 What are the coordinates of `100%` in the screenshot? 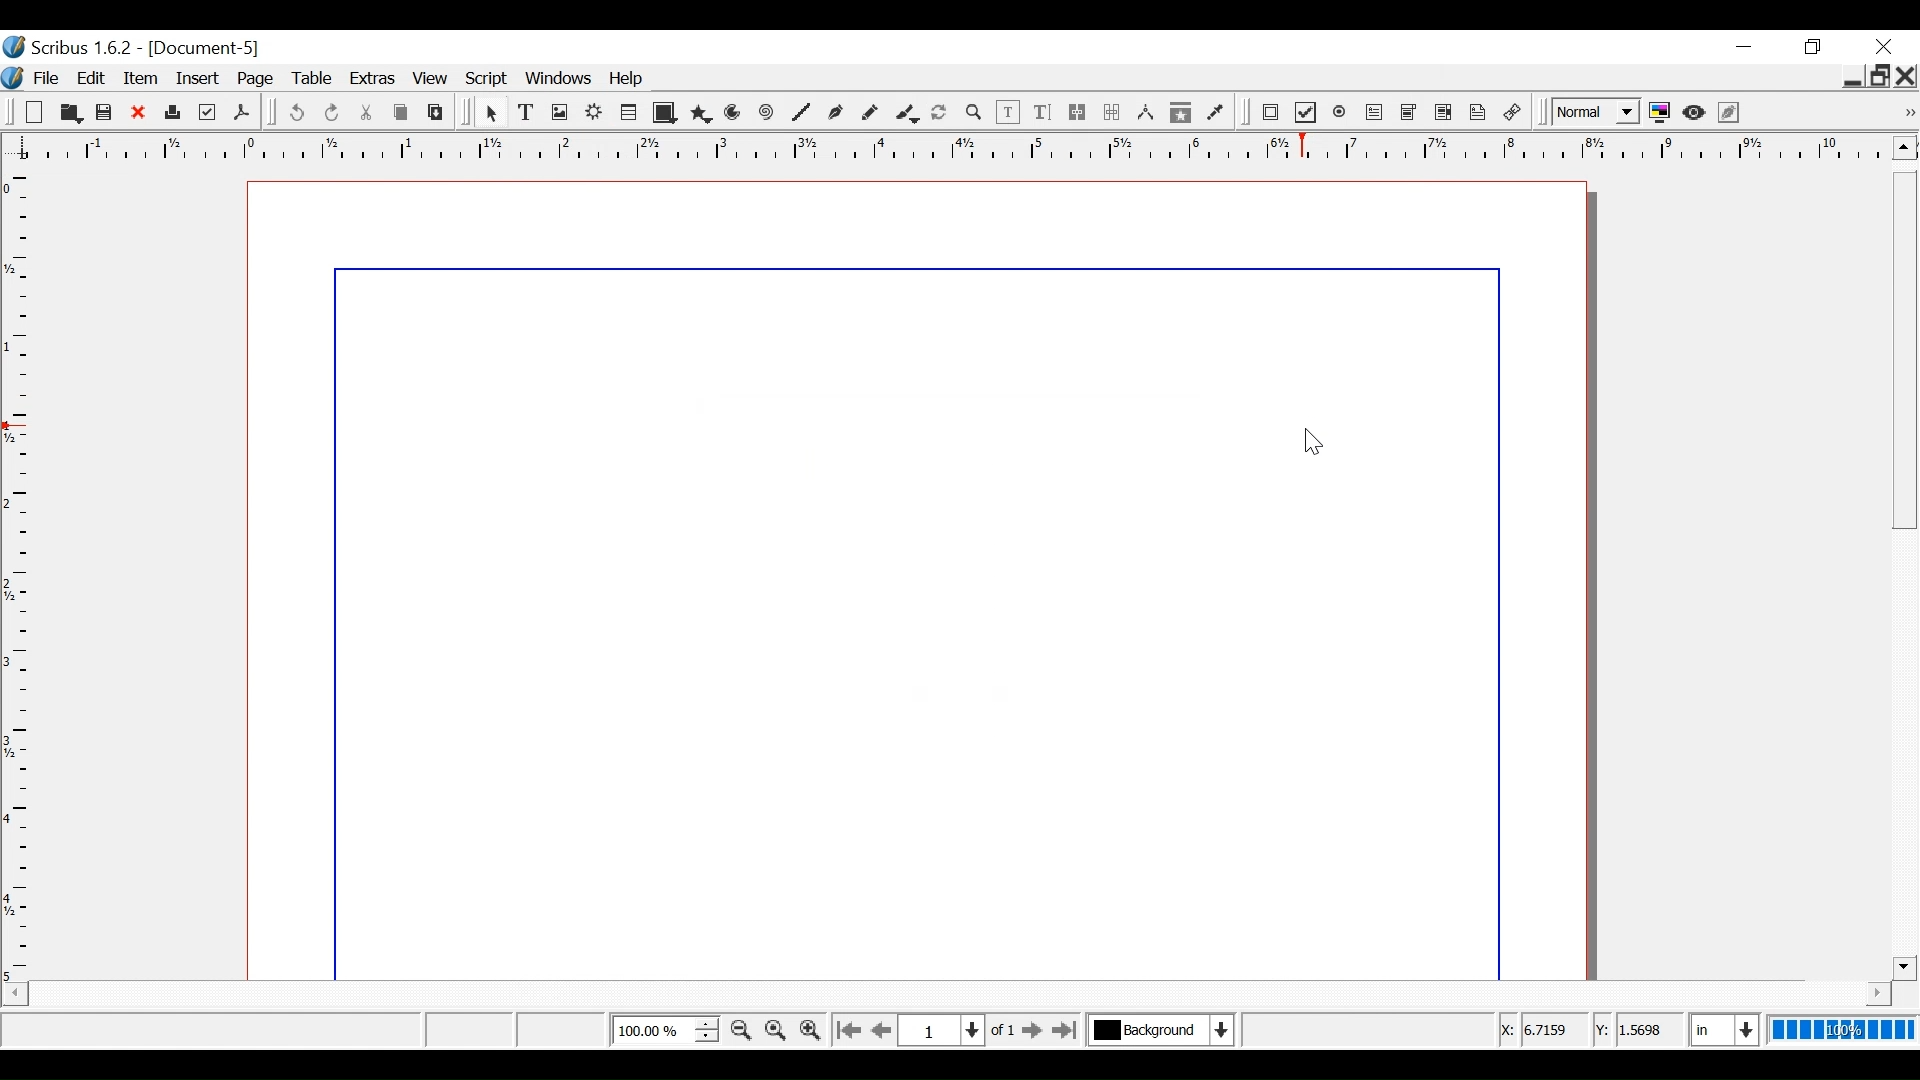 It's located at (1843, 1029).